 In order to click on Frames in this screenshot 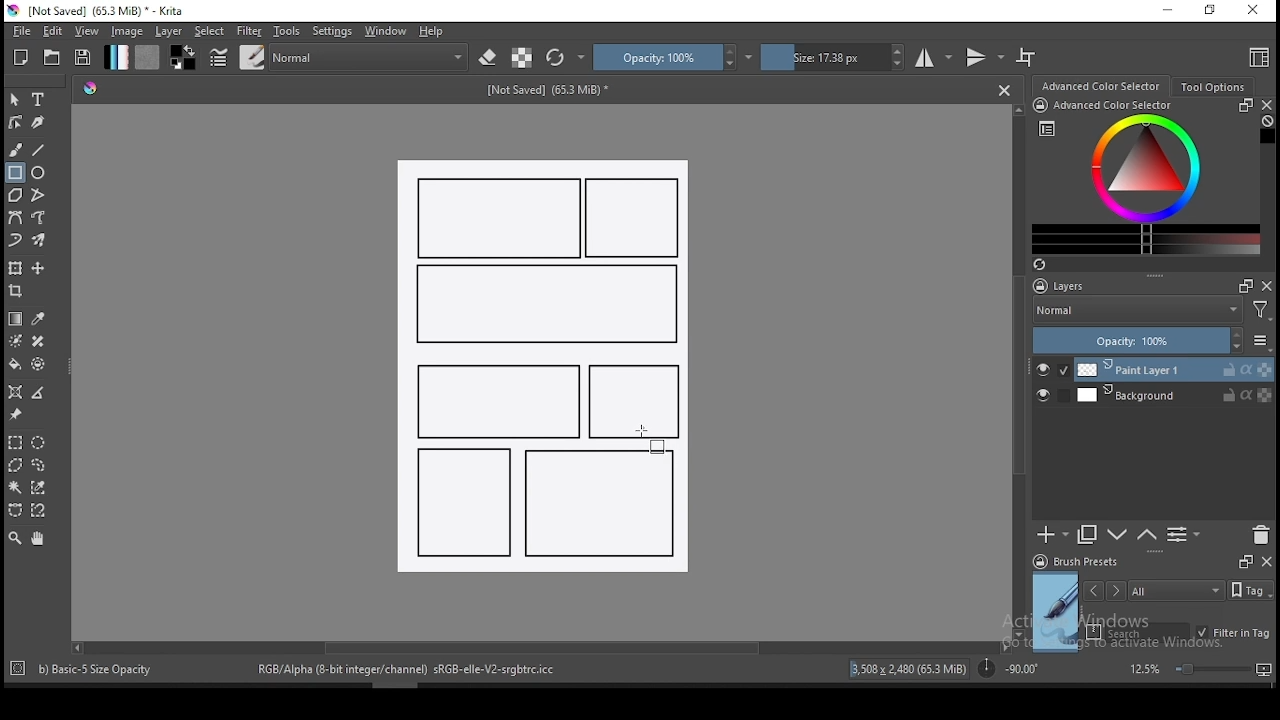, I will do `click(1245, 561)`.